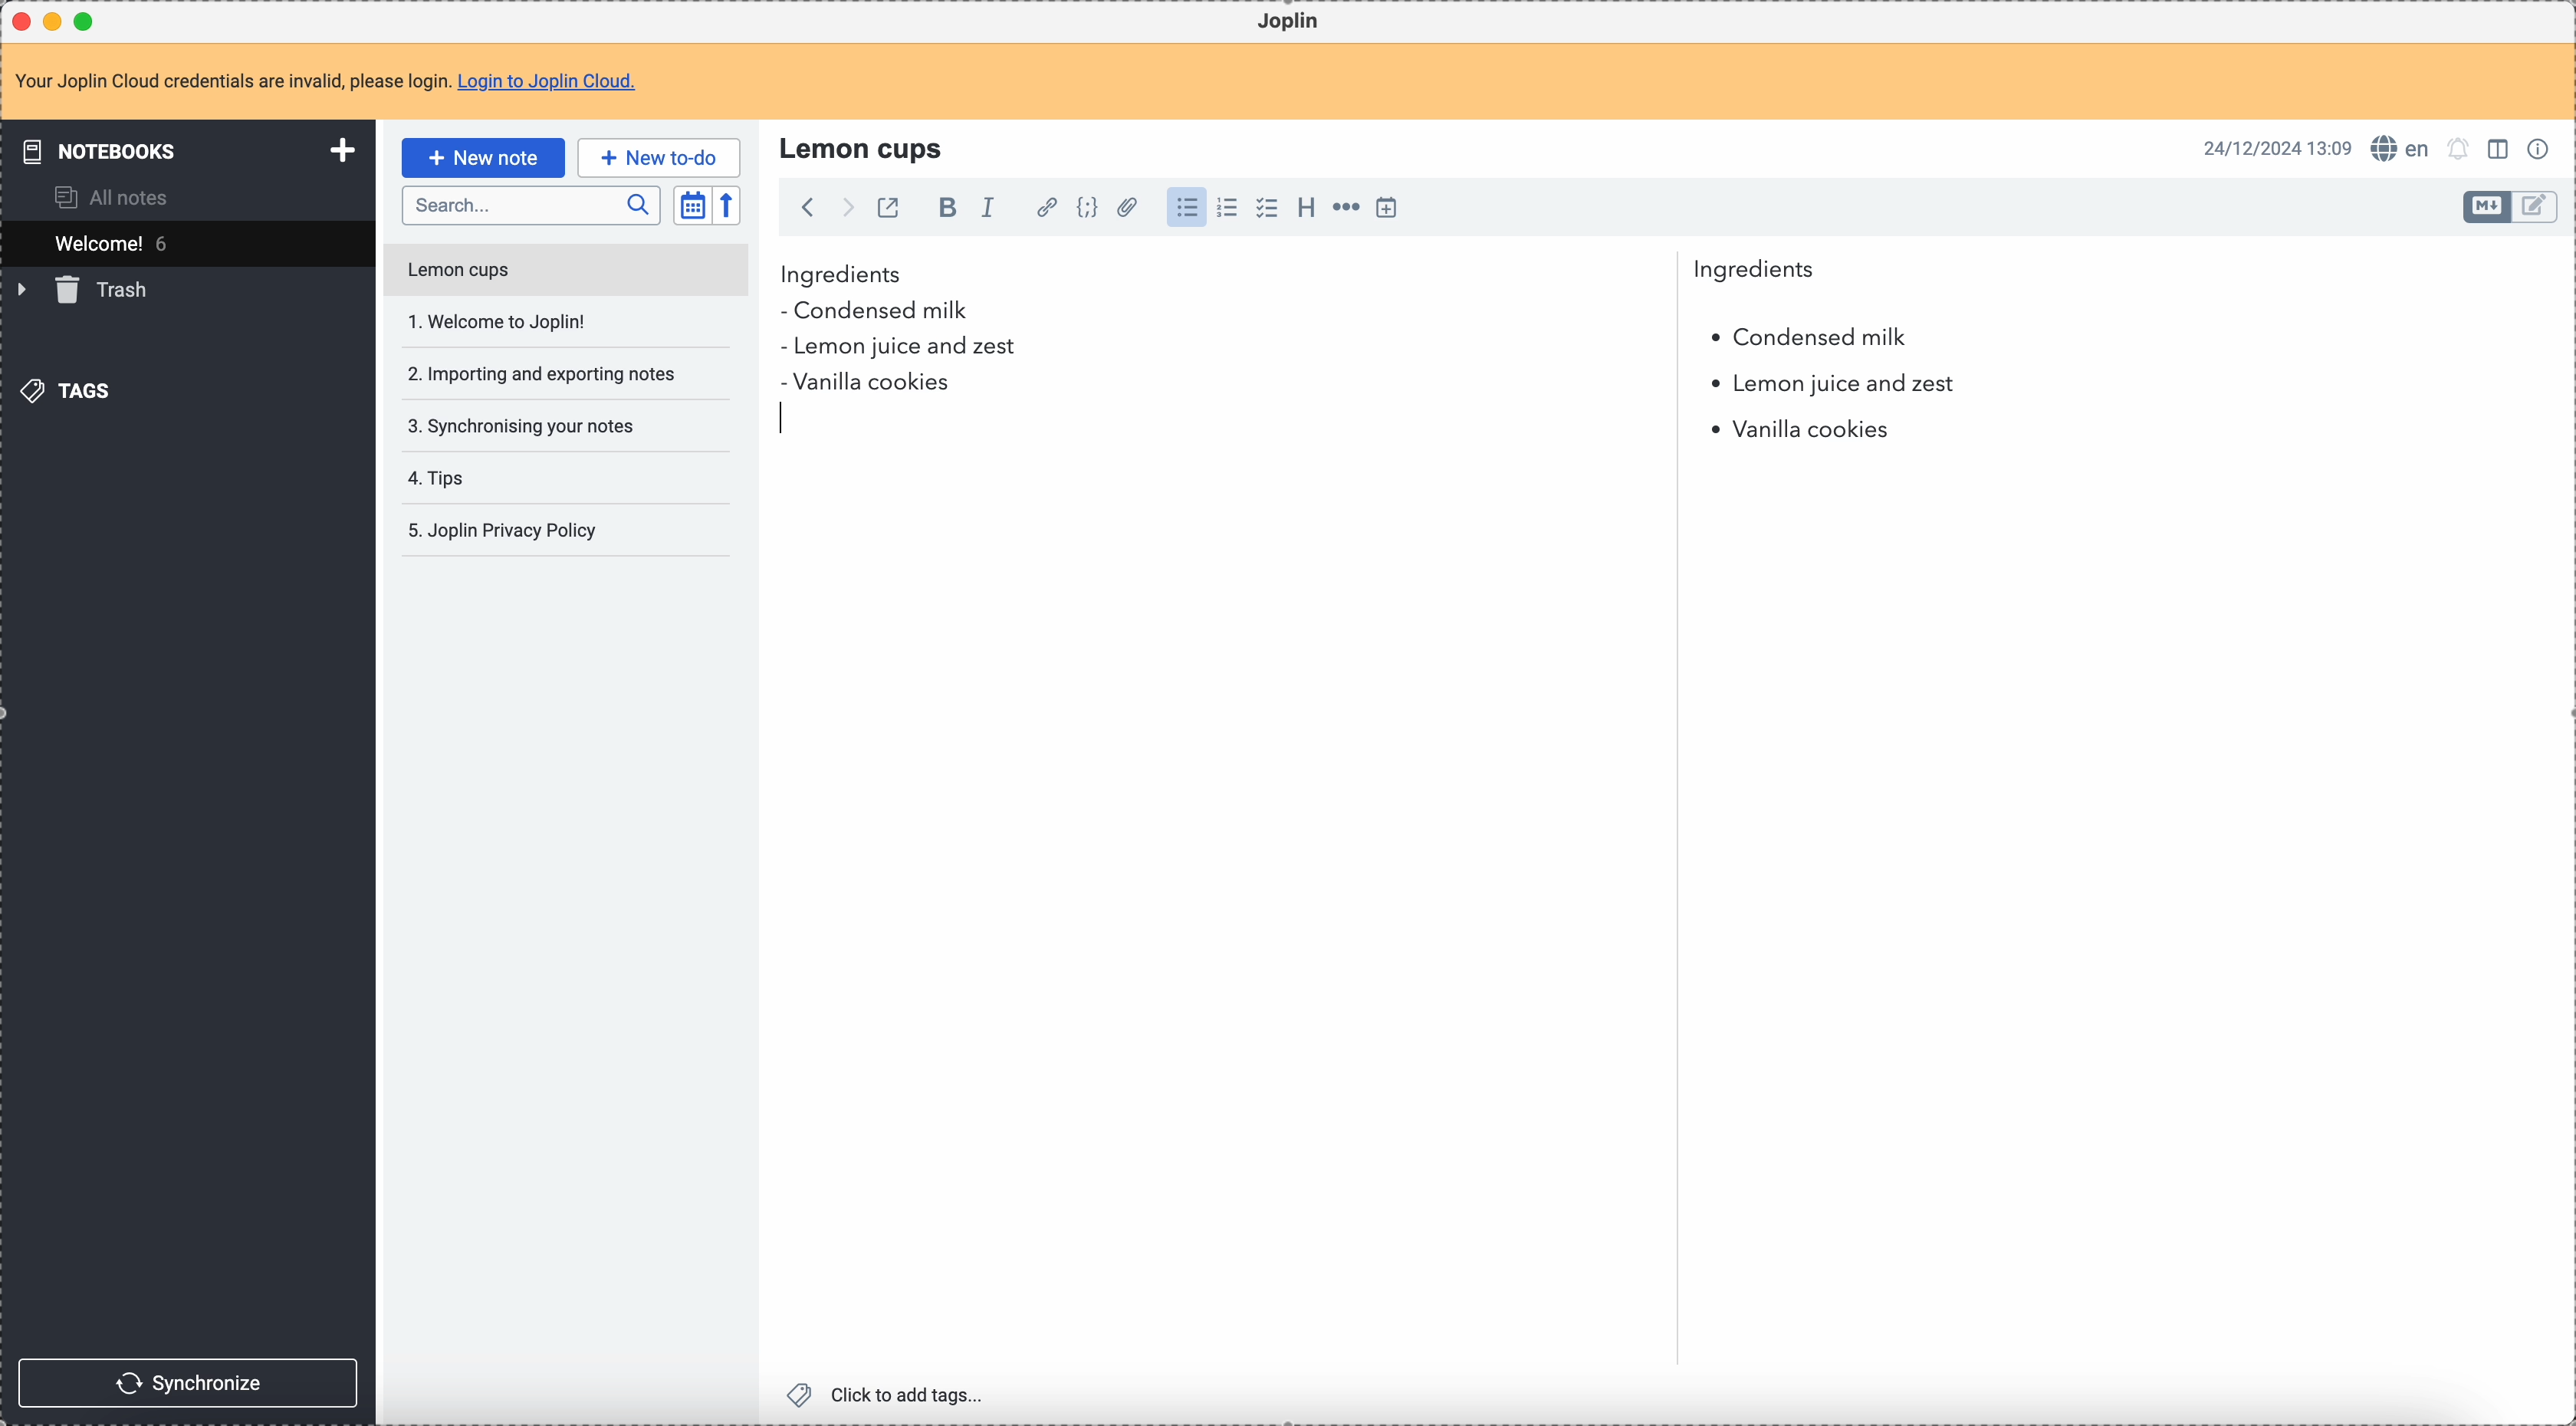 This screenshot has width=2576, height=1426. I want to click on Joplin, so click(1288, 22).